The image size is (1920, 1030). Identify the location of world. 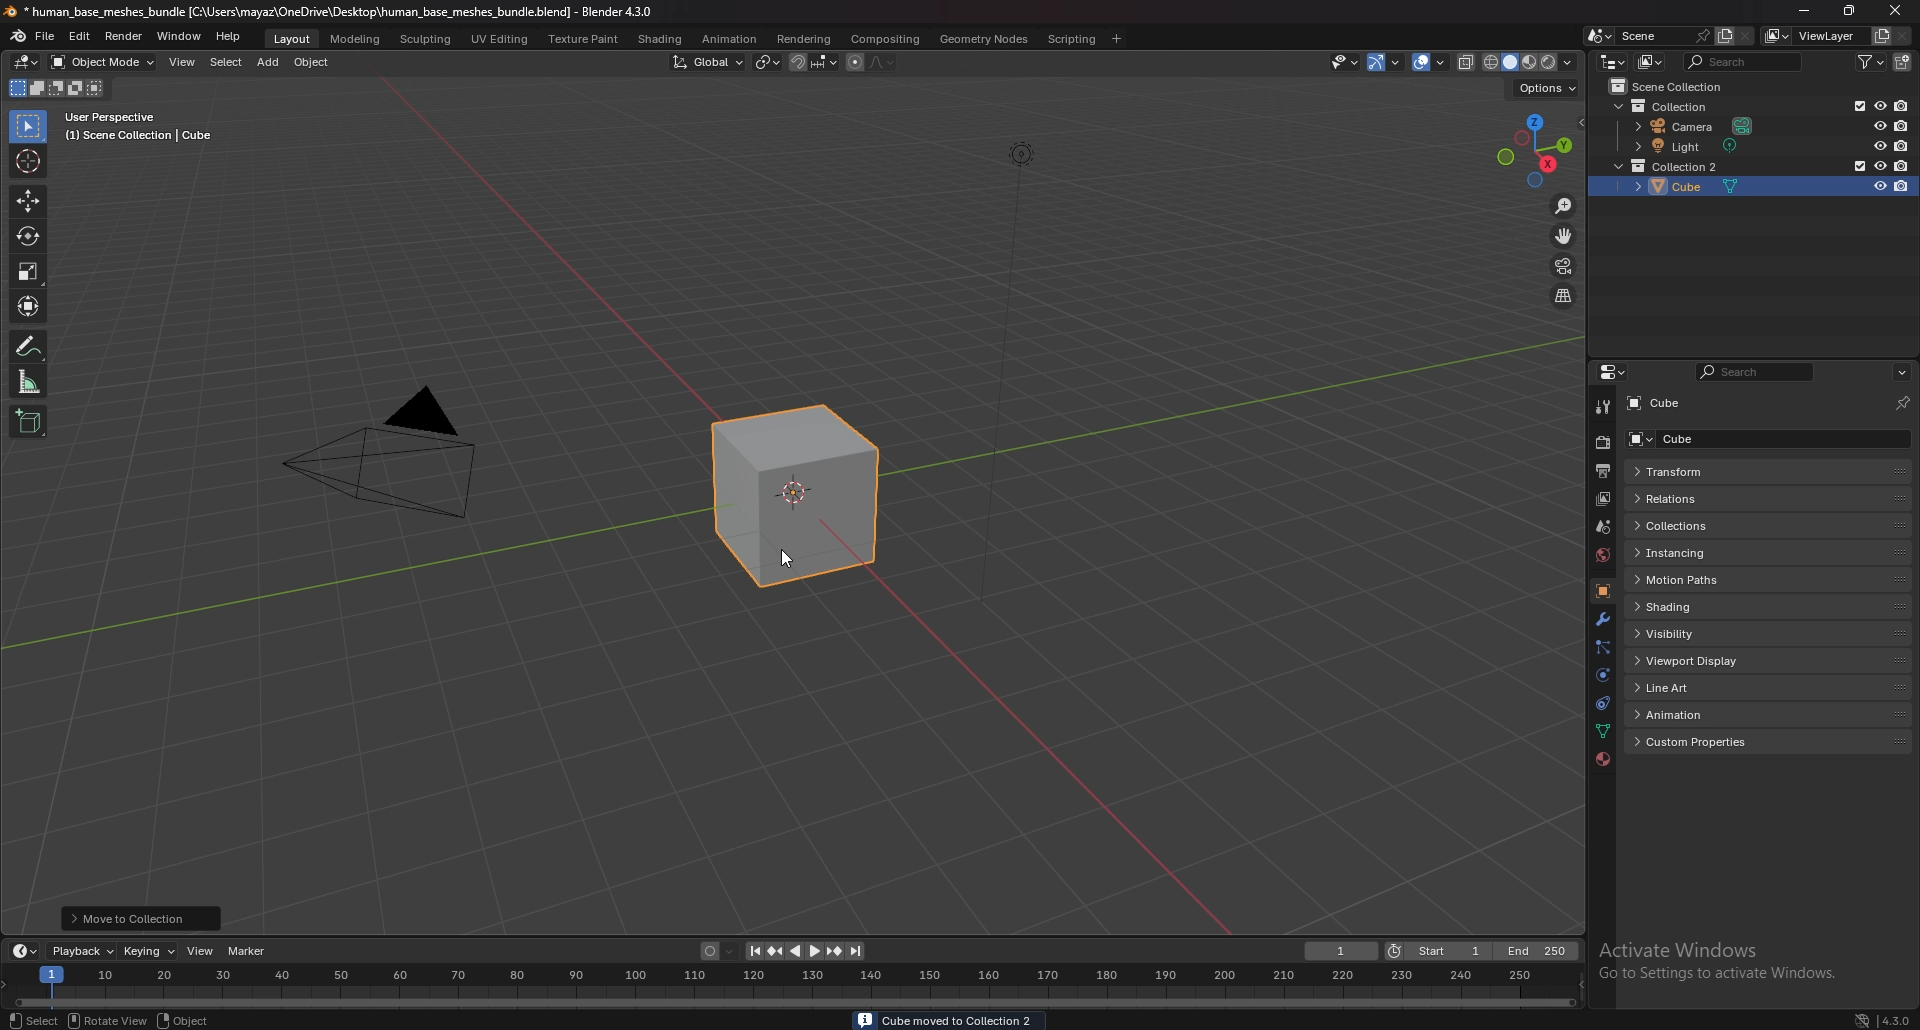
(1602, 555).